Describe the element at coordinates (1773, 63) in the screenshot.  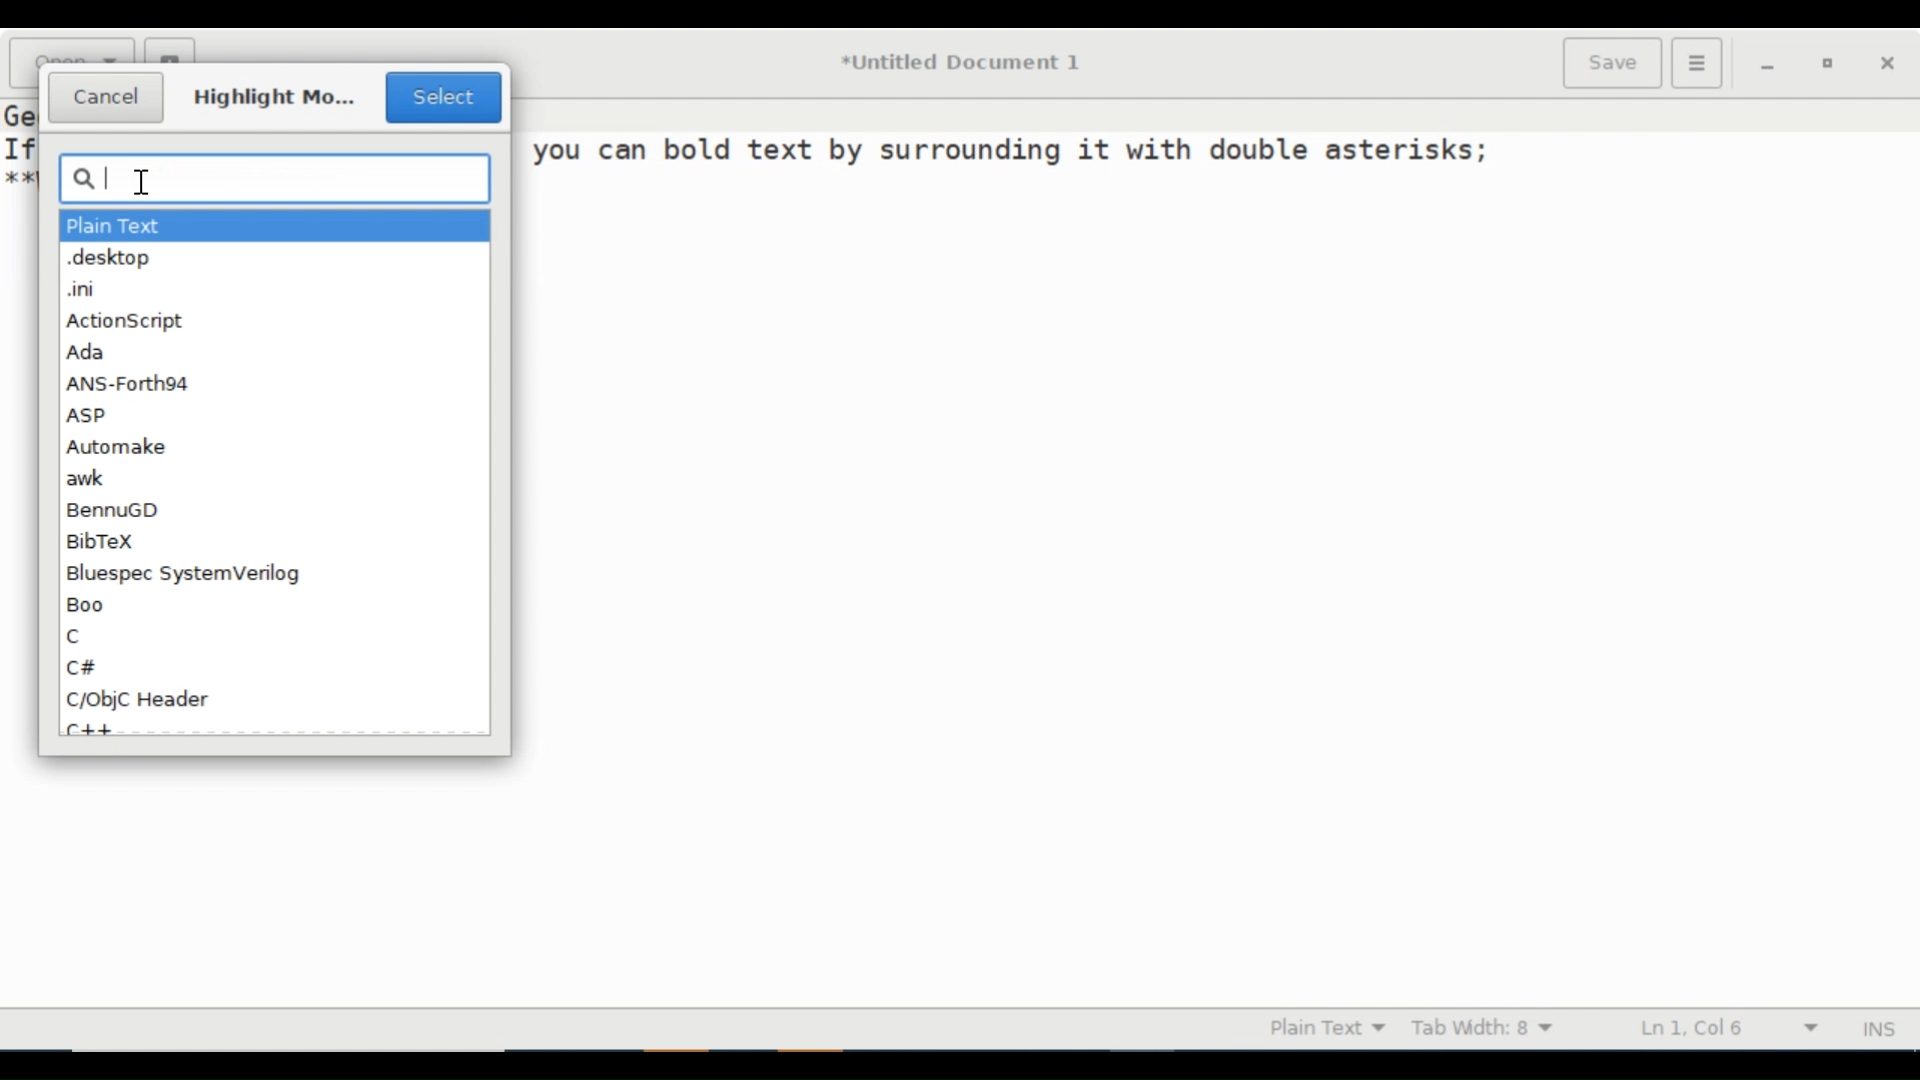
I see `minimize` at that location.